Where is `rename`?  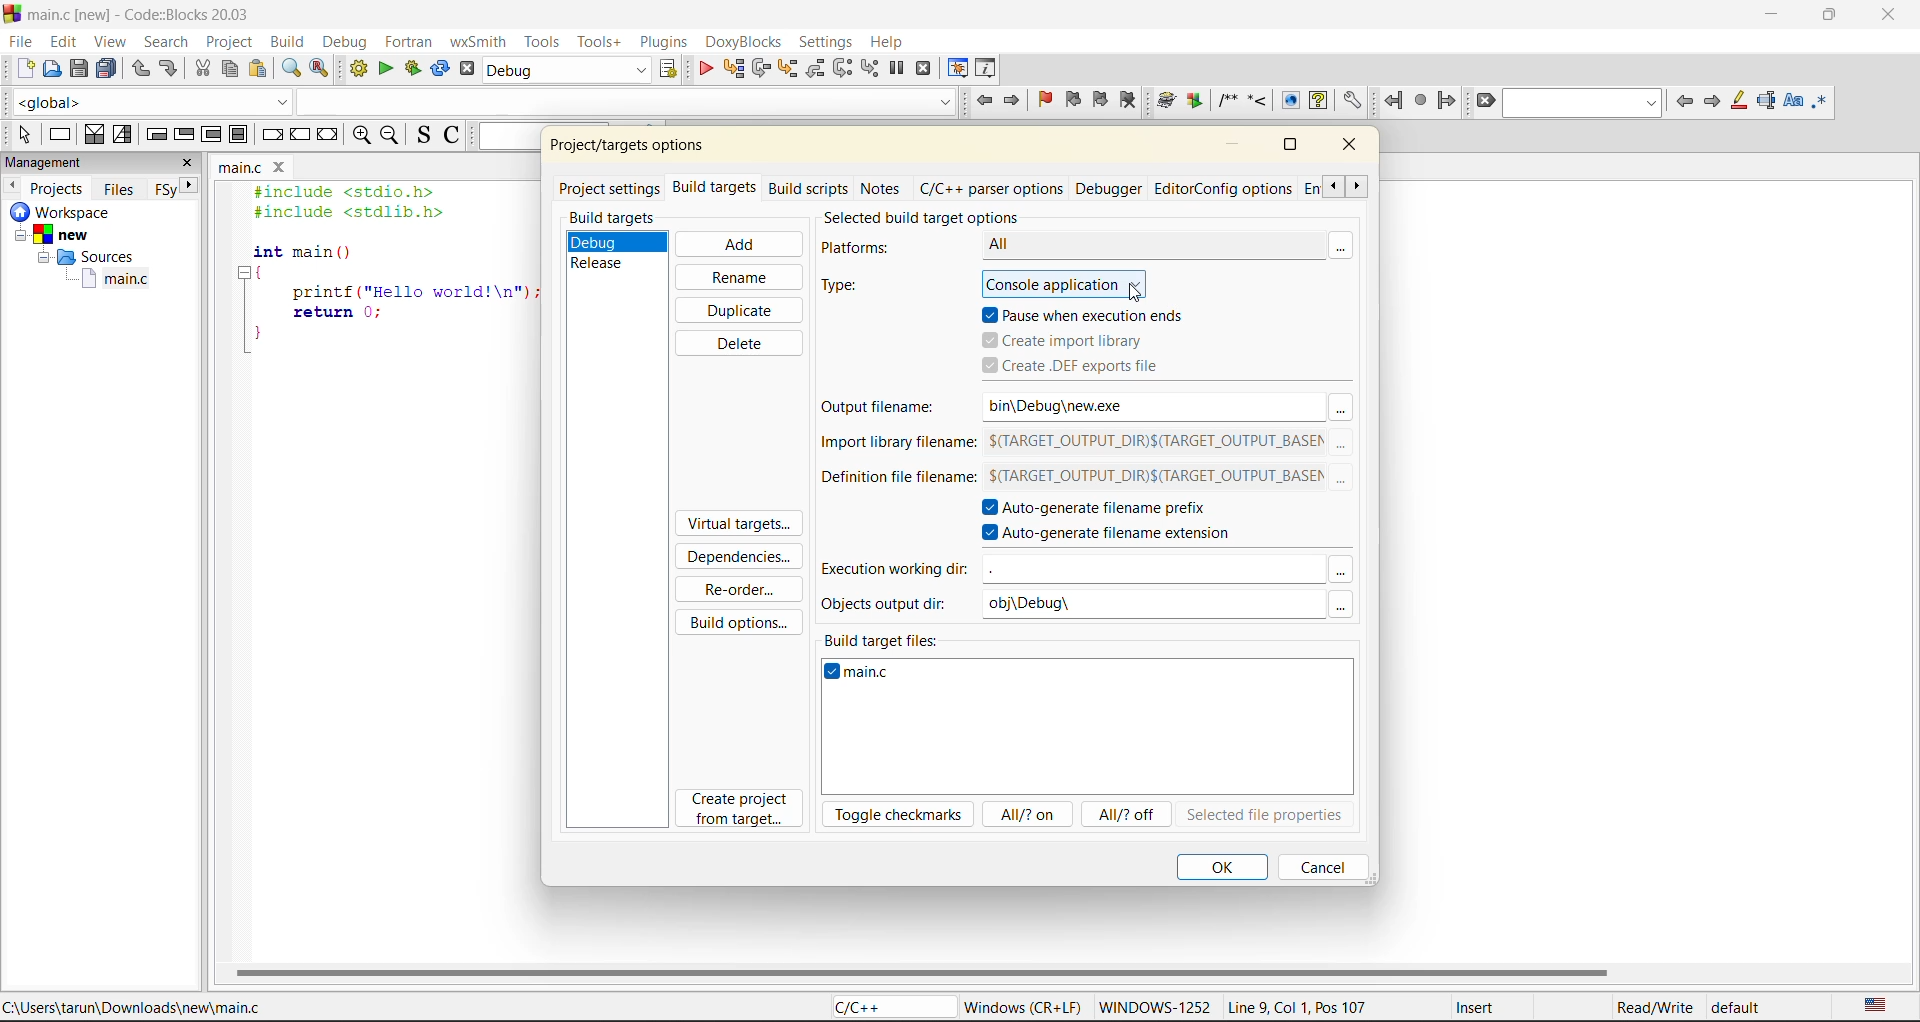 rename is located at coordinates (738, 277).